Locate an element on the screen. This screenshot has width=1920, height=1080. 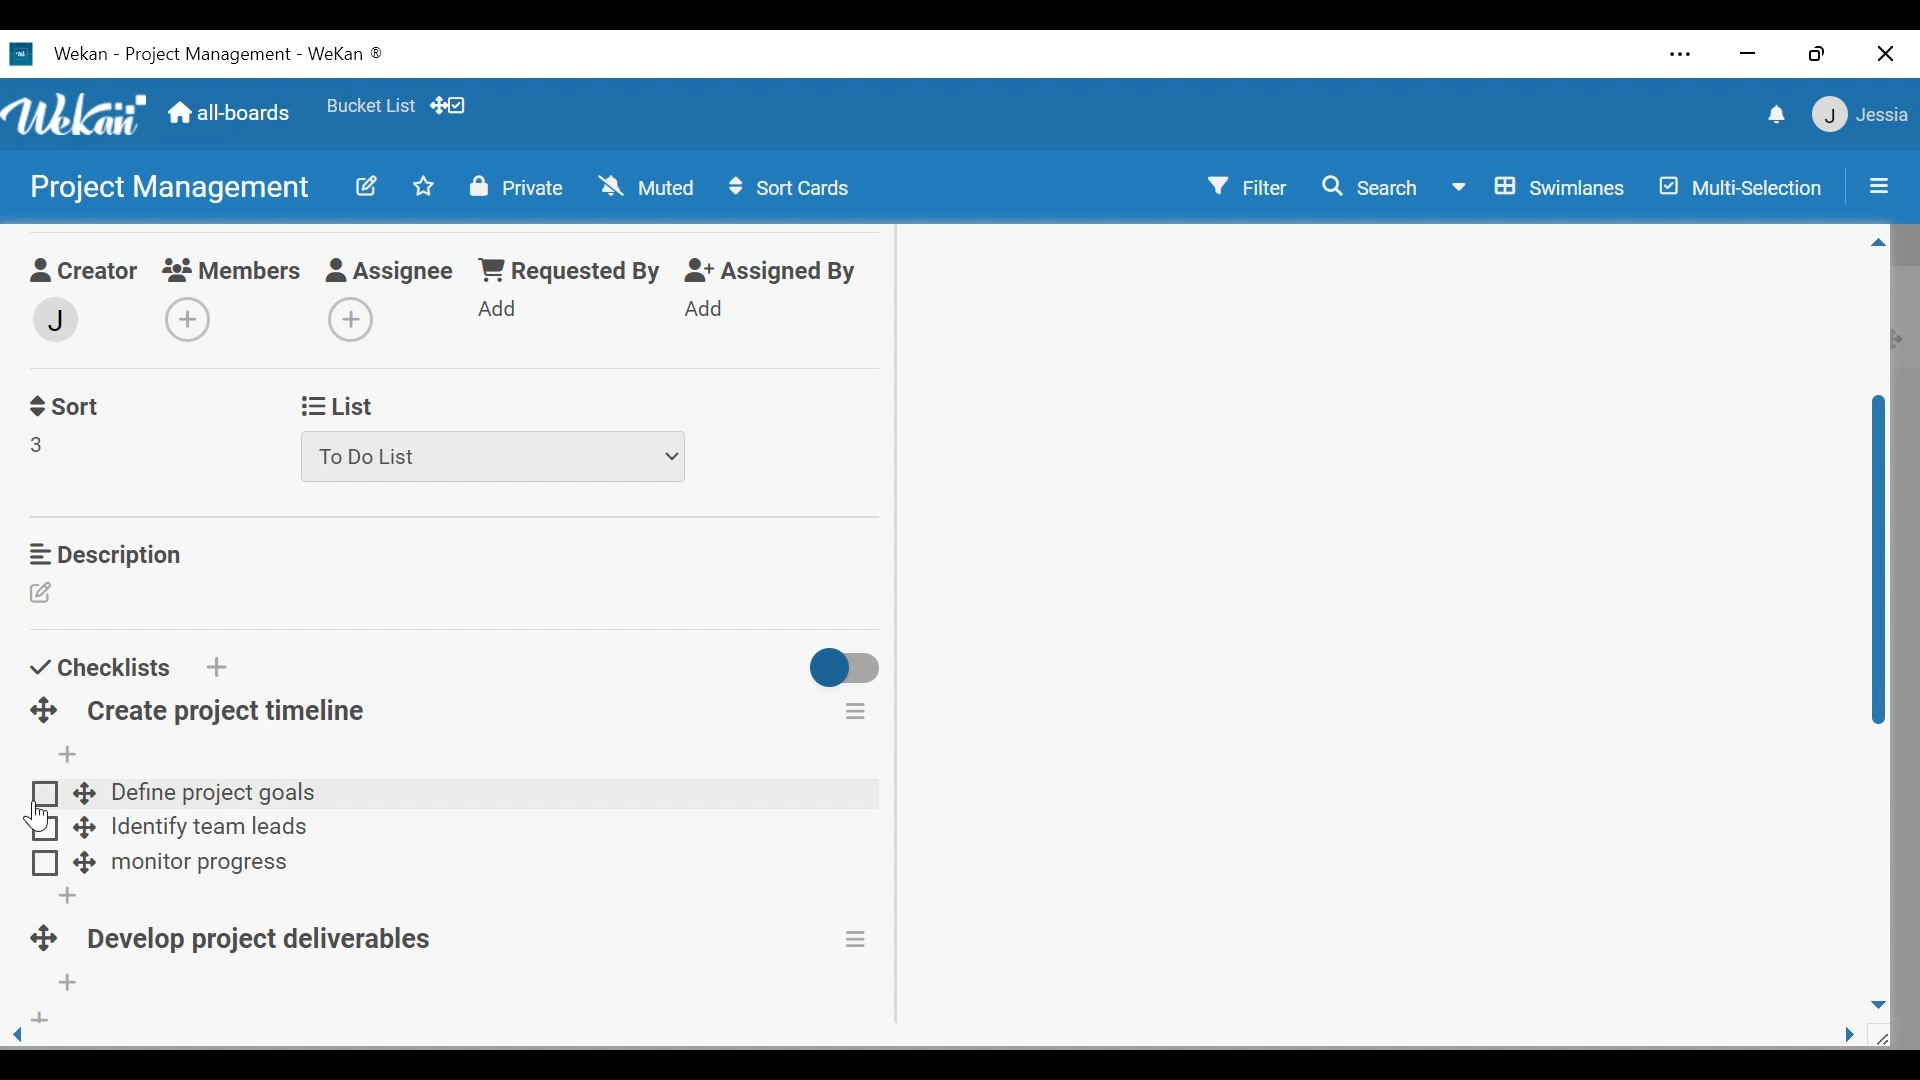
Filter is located at coordinates (1247, 185).